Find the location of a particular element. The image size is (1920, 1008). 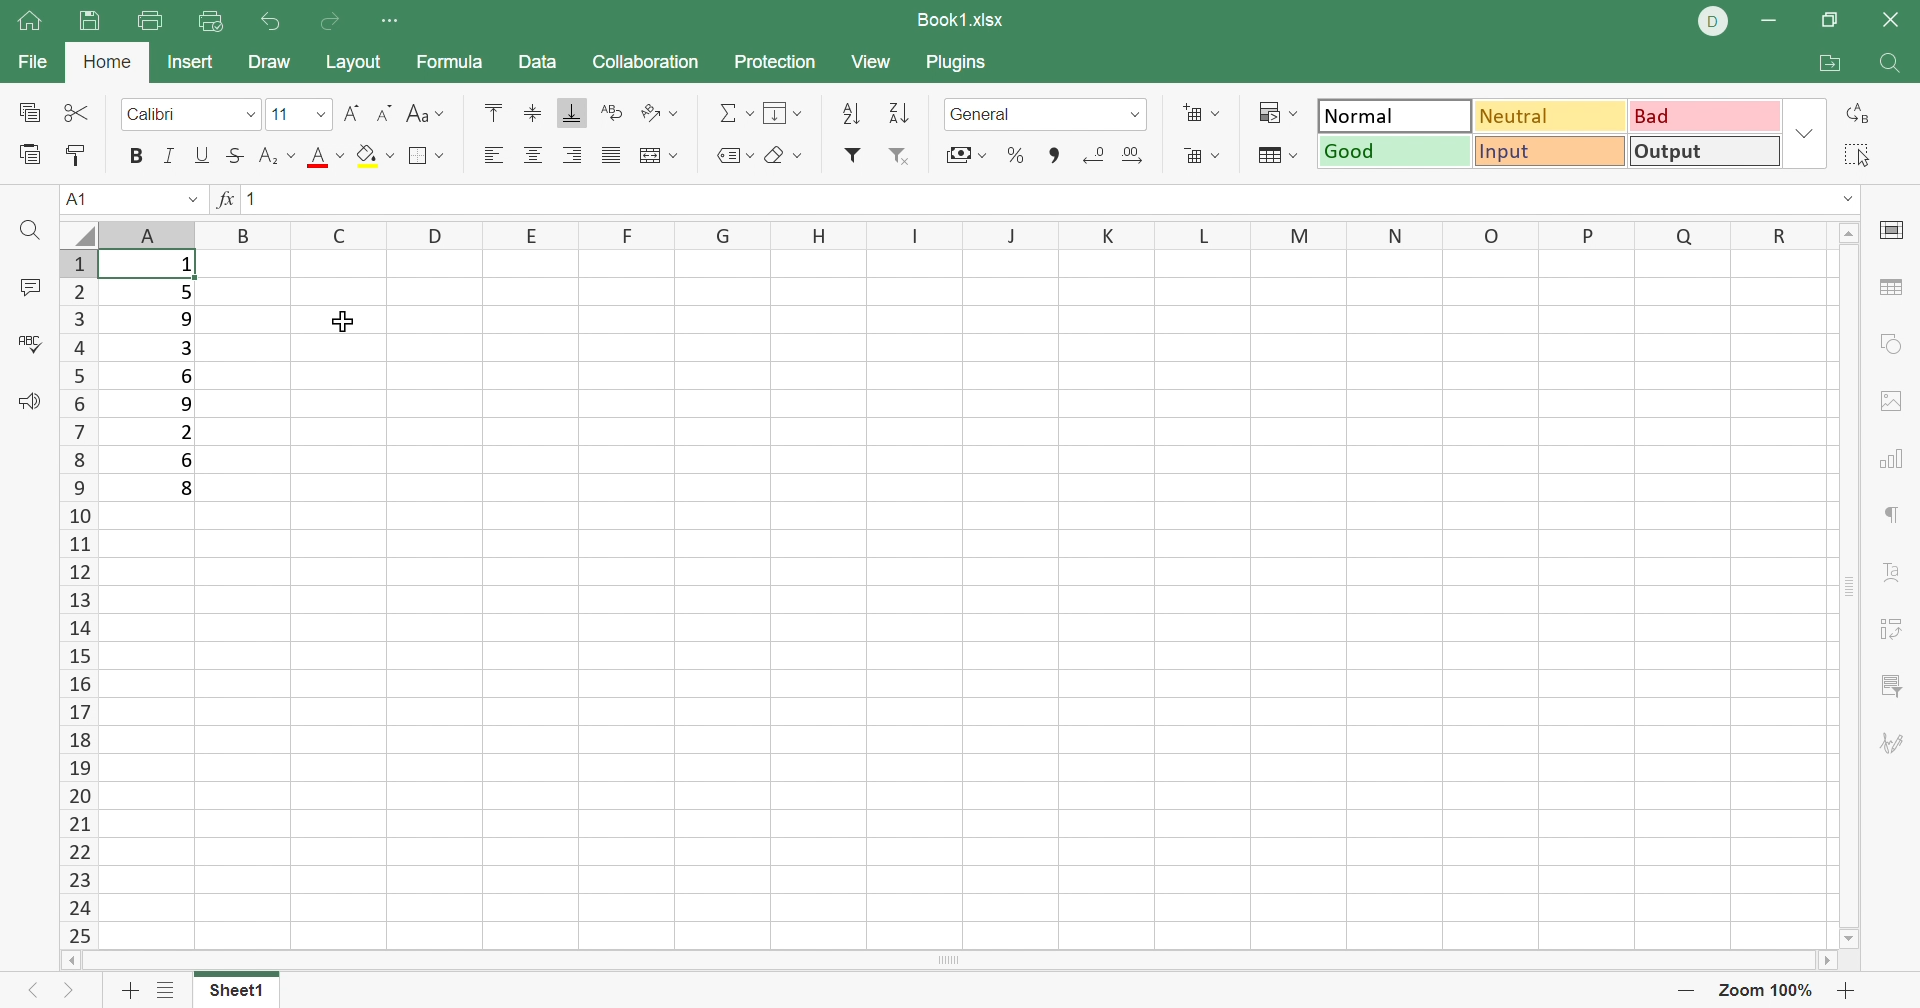

Table settings is located at coordinates (1887, 288).